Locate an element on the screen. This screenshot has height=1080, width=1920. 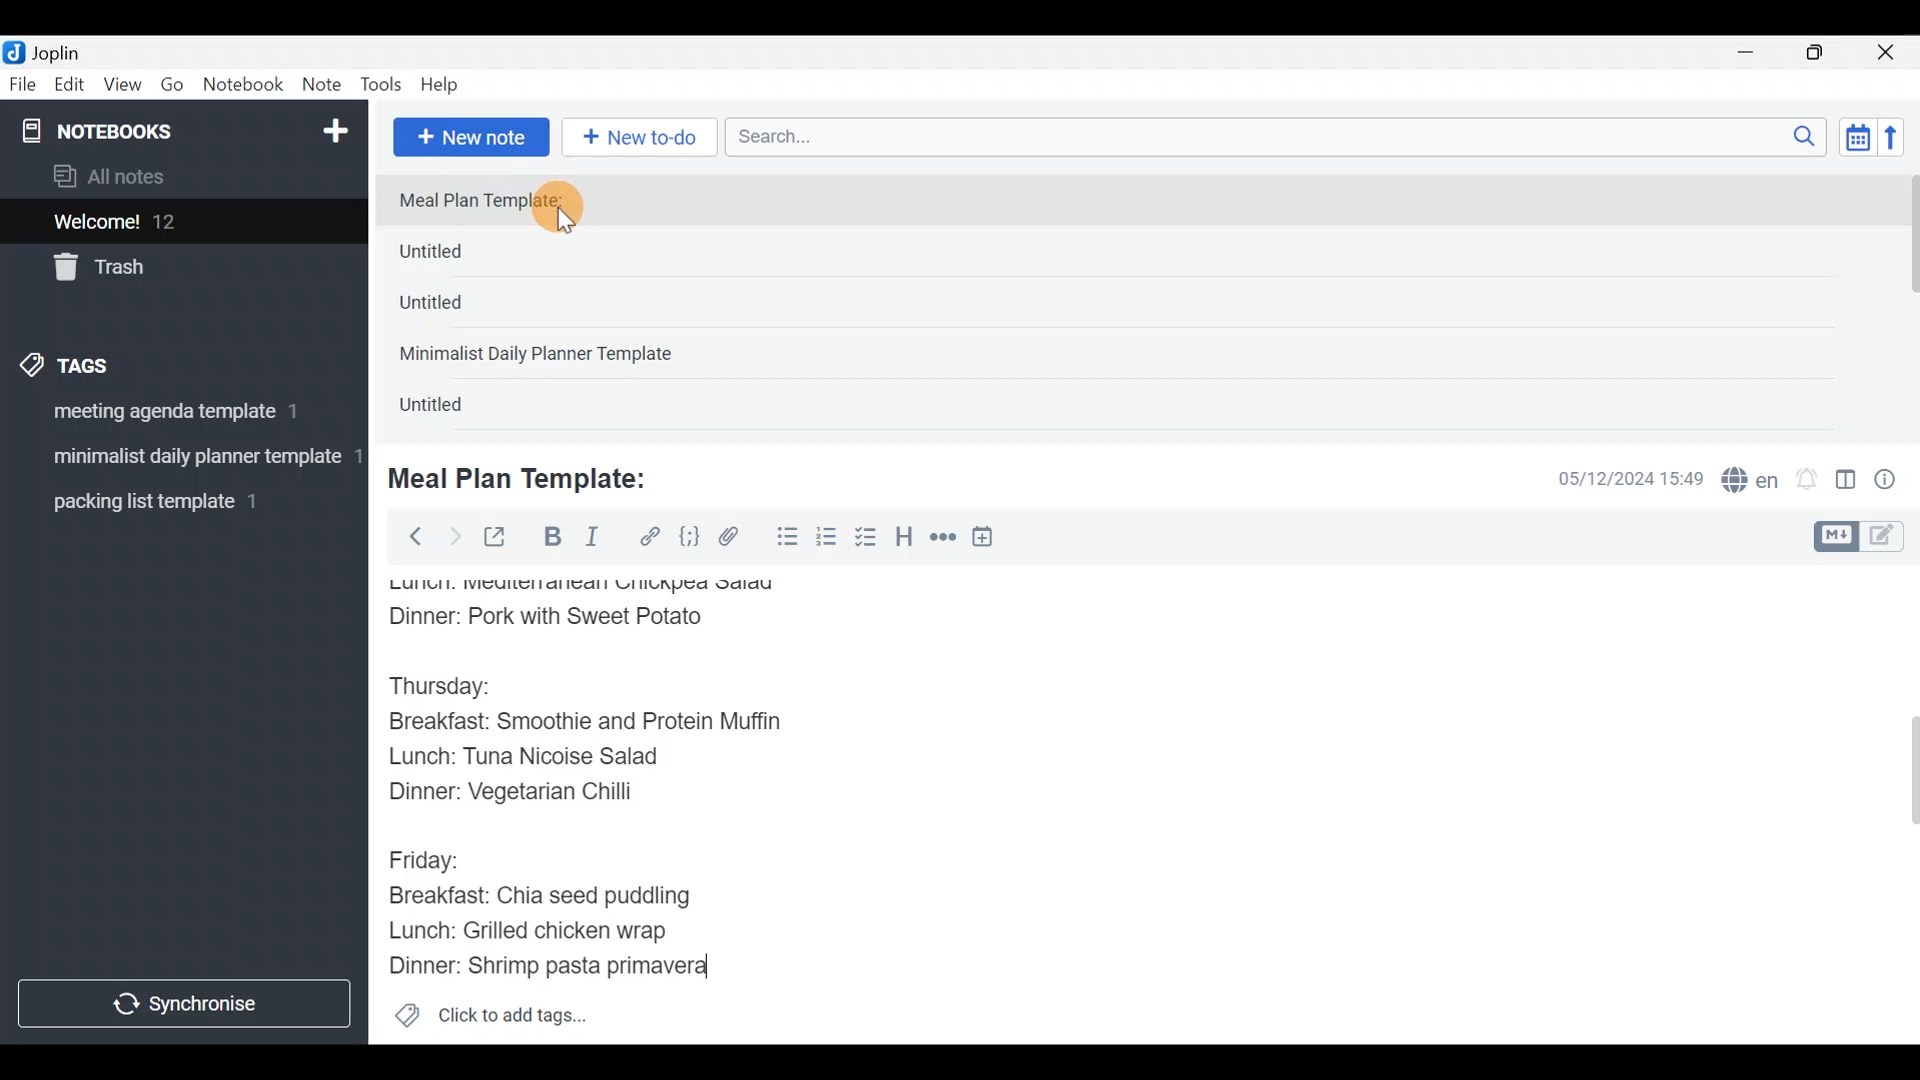
File is located at coordinates (24, 85).